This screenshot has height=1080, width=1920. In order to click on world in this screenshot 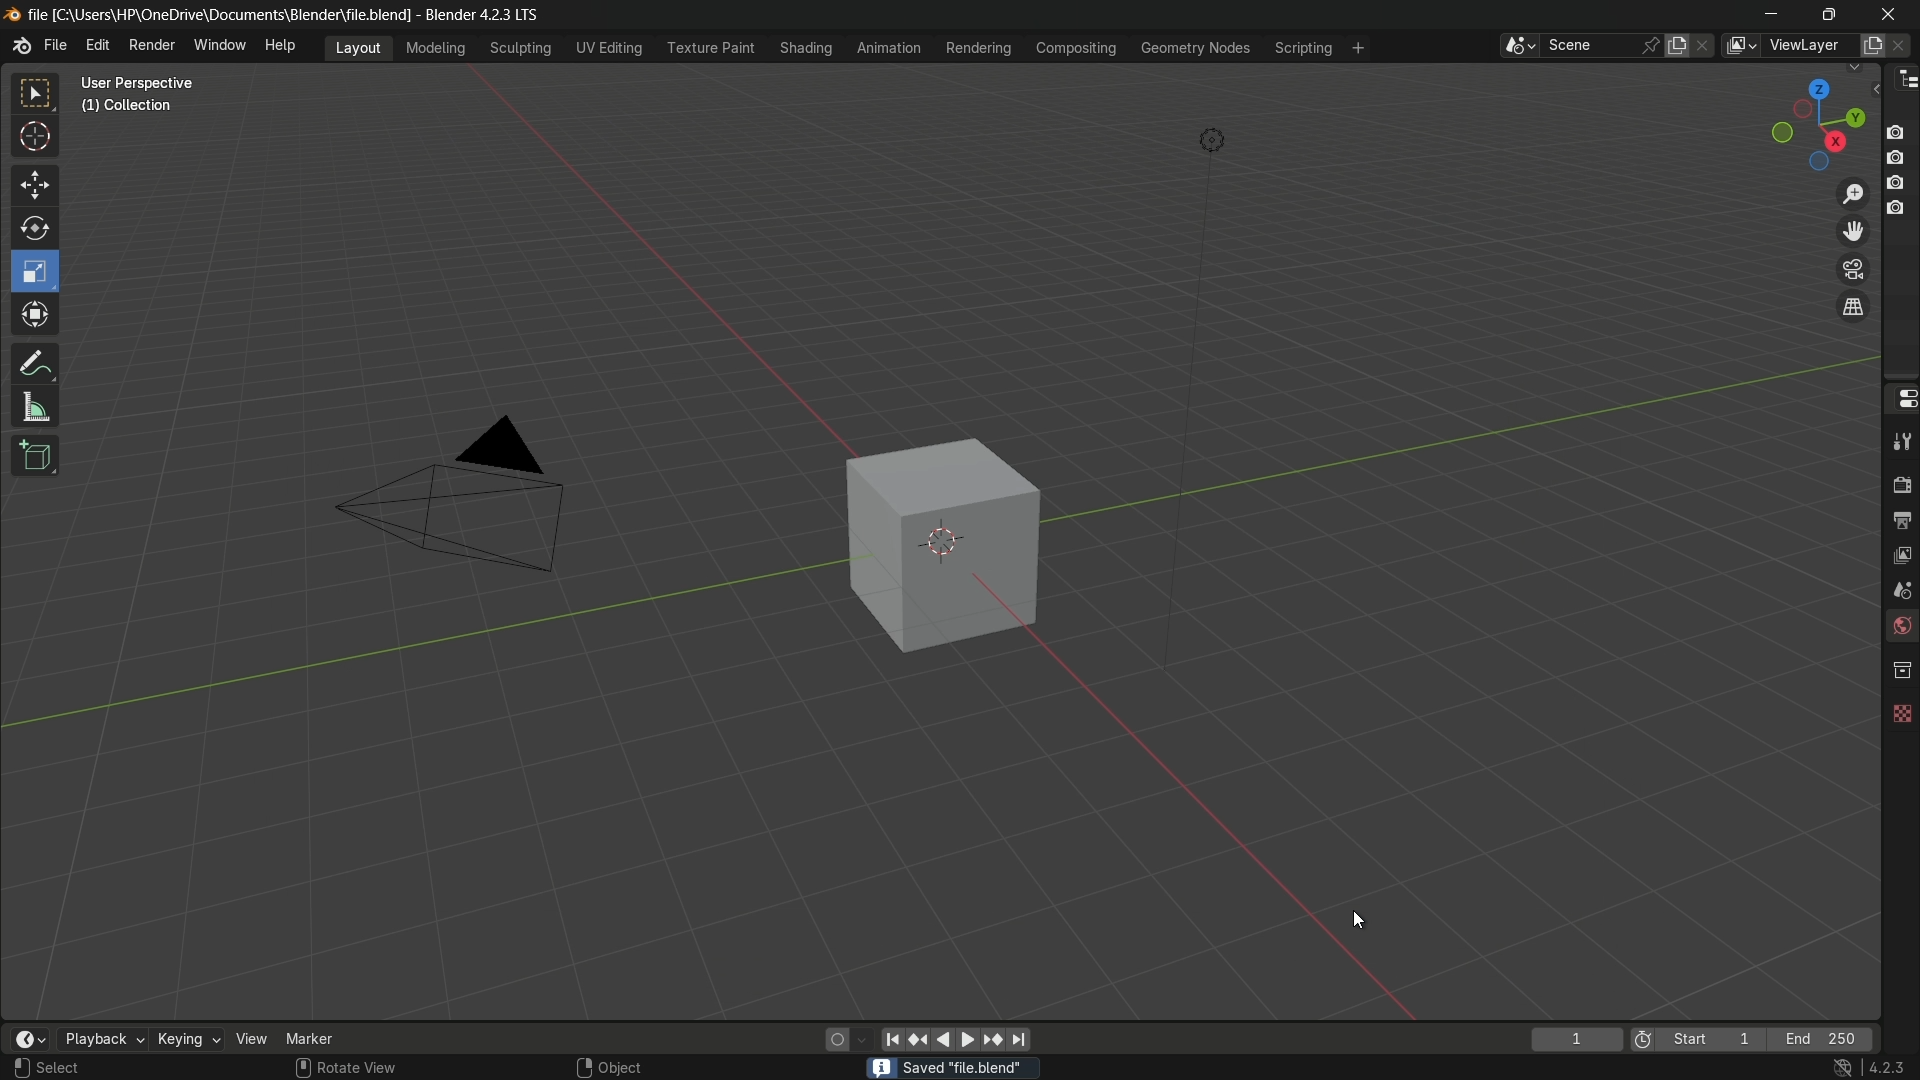, I will do `click(1900, 628)`.